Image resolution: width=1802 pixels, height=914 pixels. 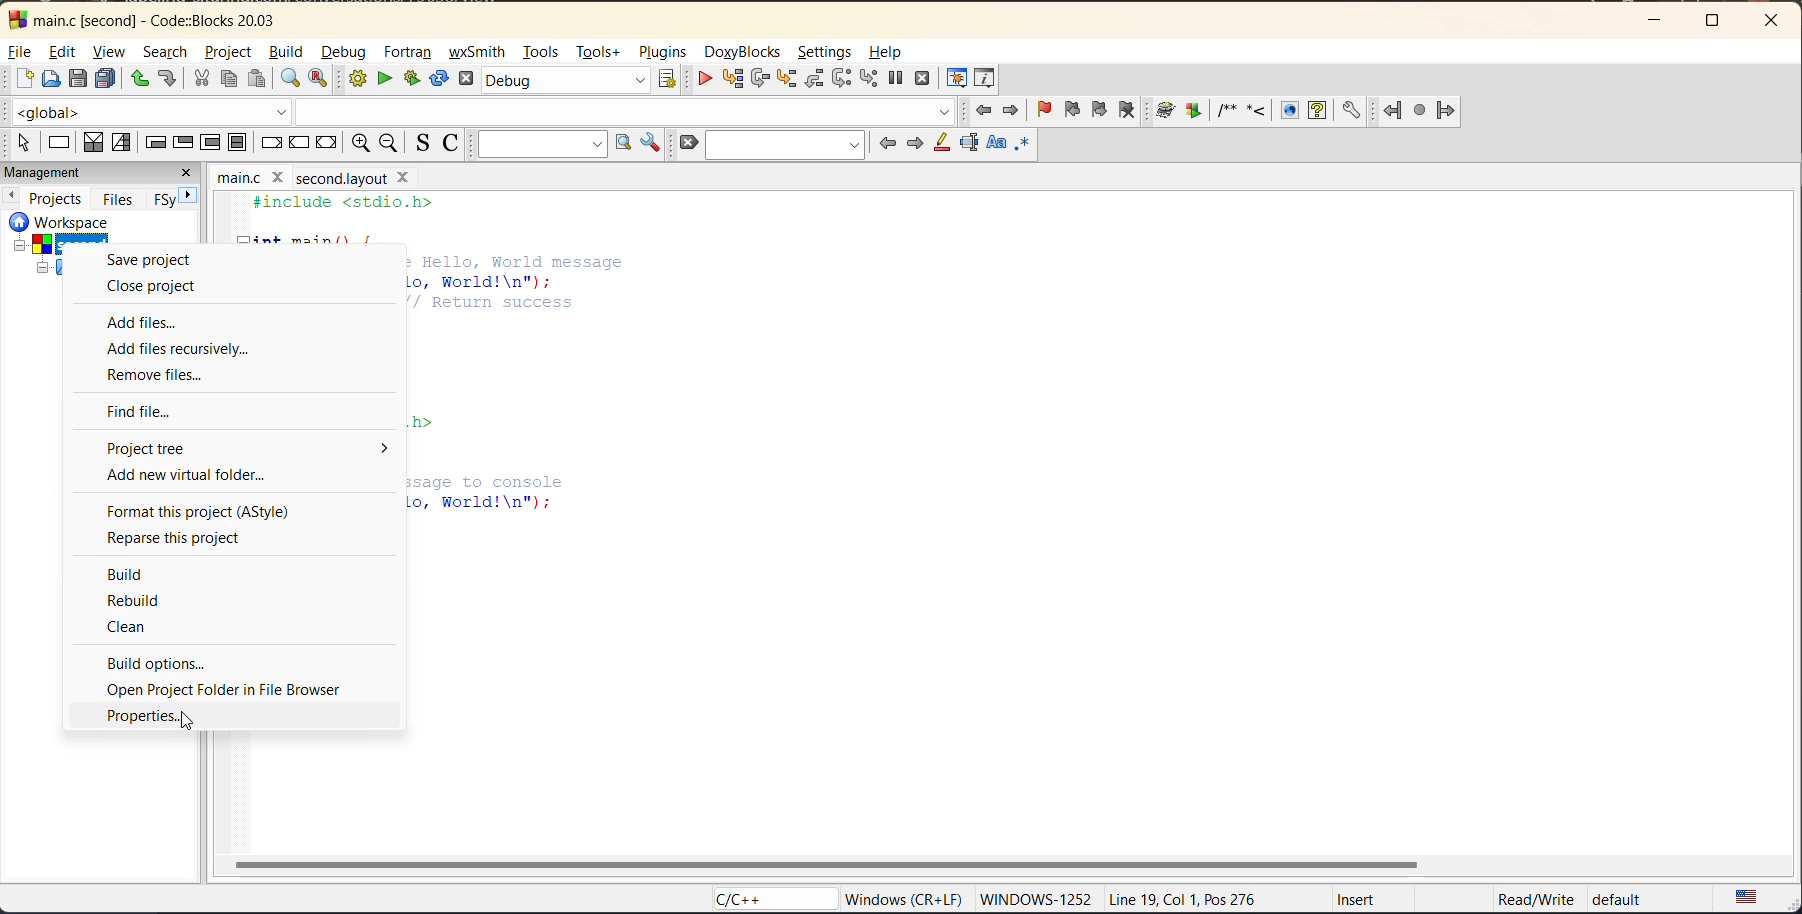 I want to click on rebuild, so click(x=141, y=600).